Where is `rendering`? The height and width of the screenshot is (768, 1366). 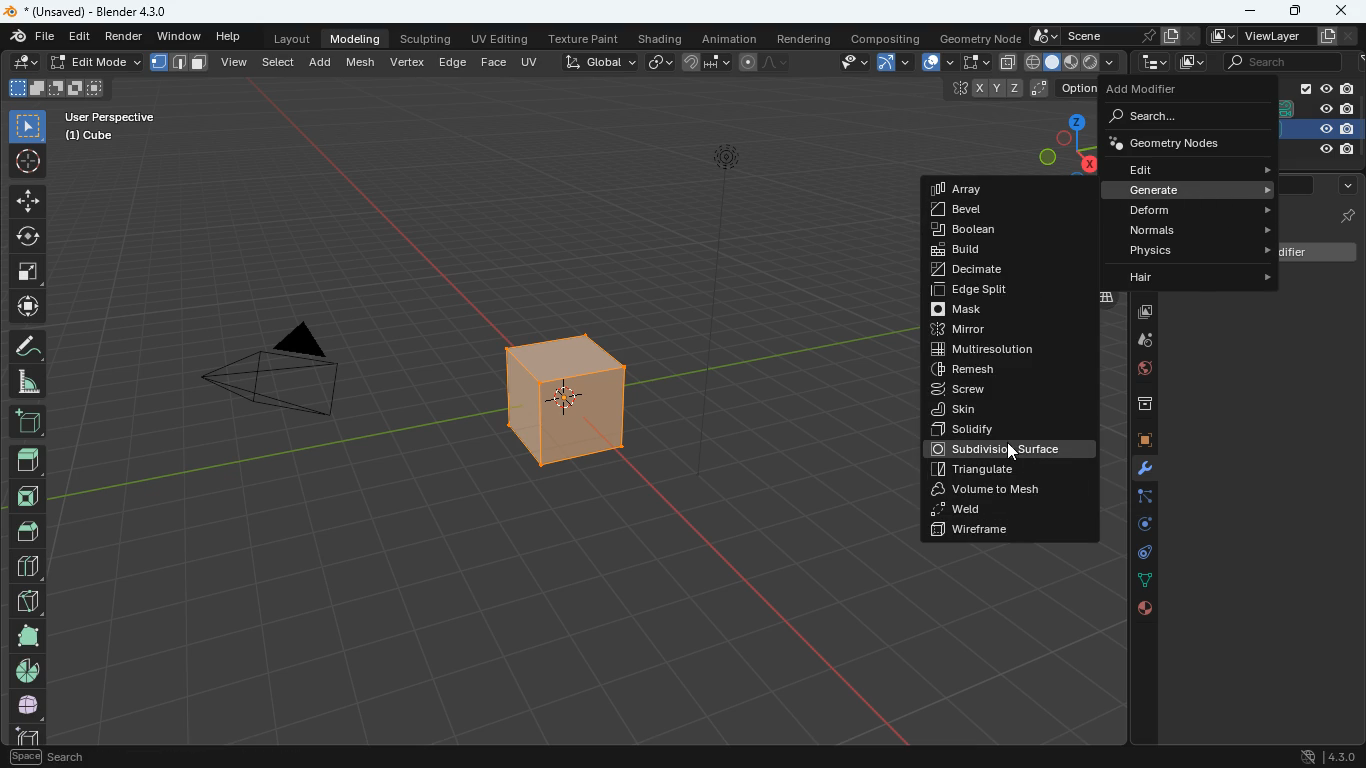
rendering is located at coordinates (807, 38).